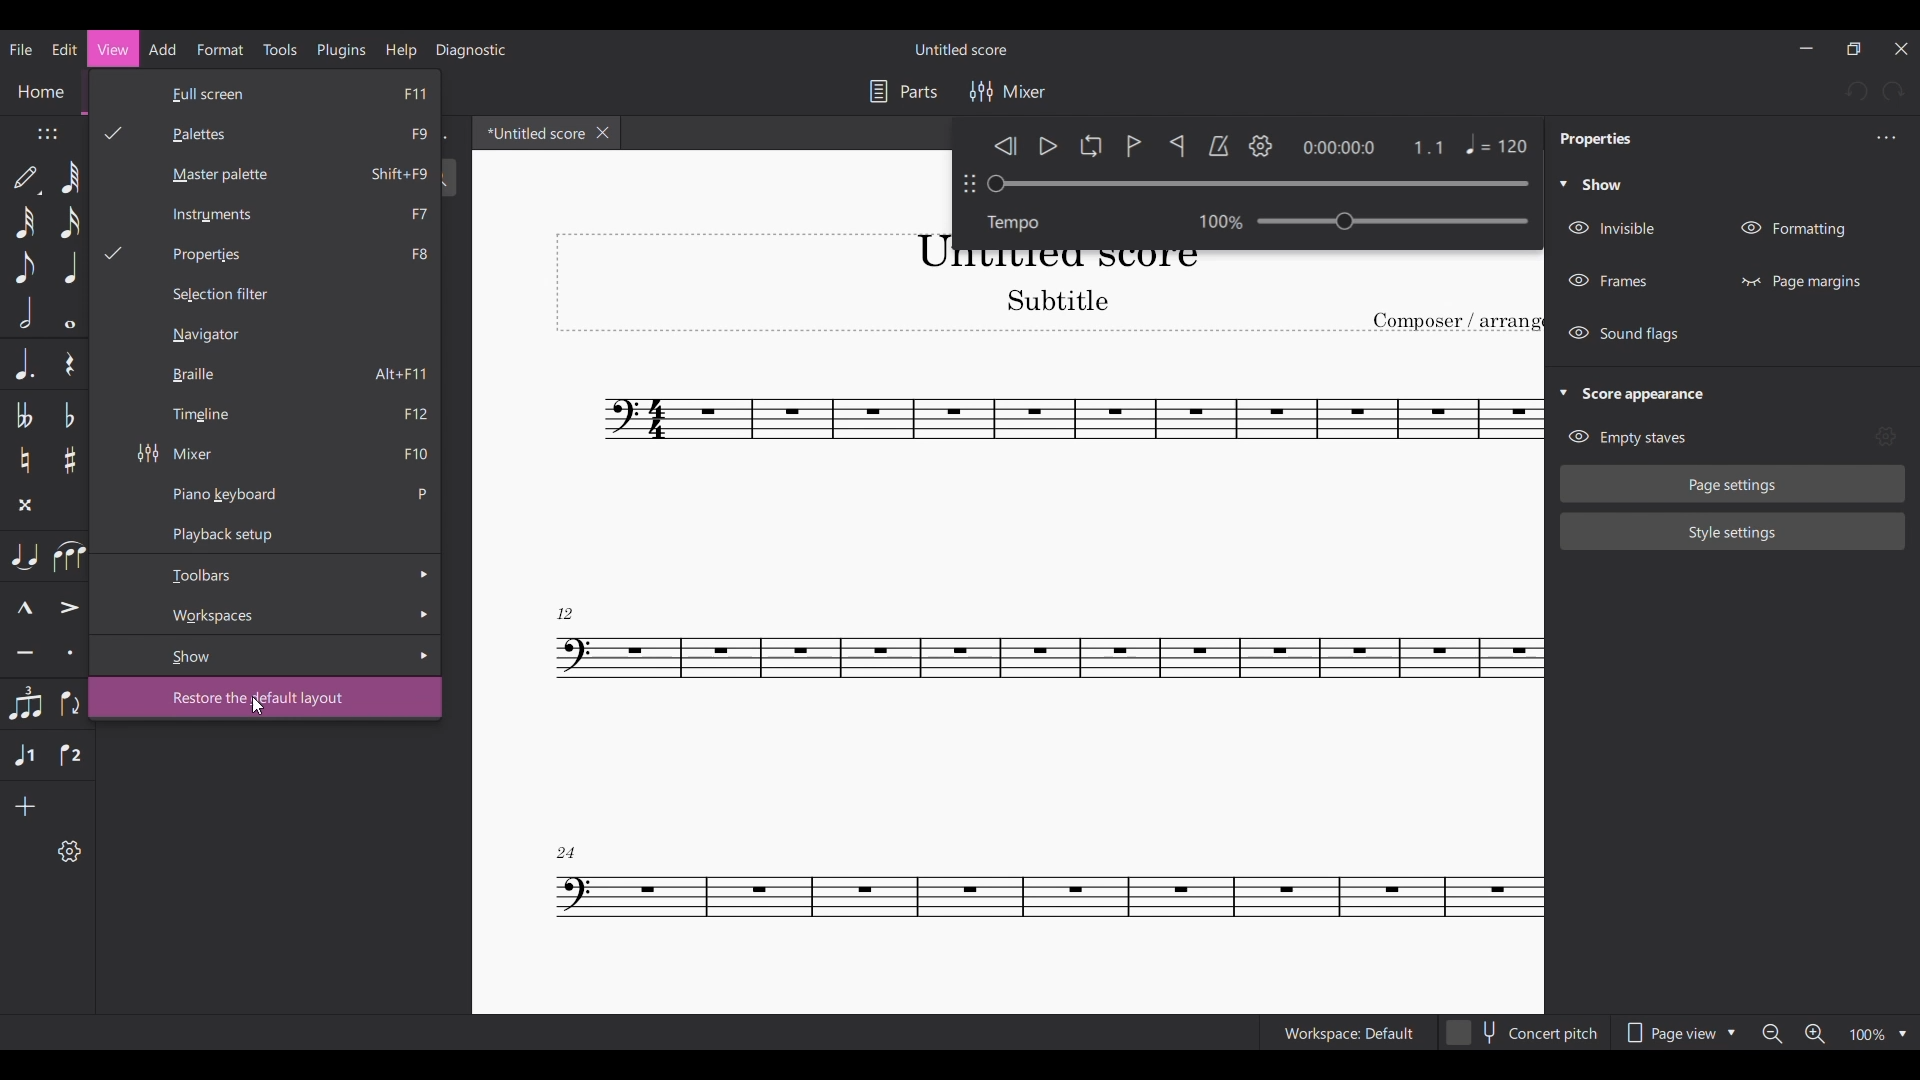 This screenshot has width=1920, height=1080. Describe the element at coordinates (1134, 146) in the screenshot. I see `Set loop marker left` at that location.